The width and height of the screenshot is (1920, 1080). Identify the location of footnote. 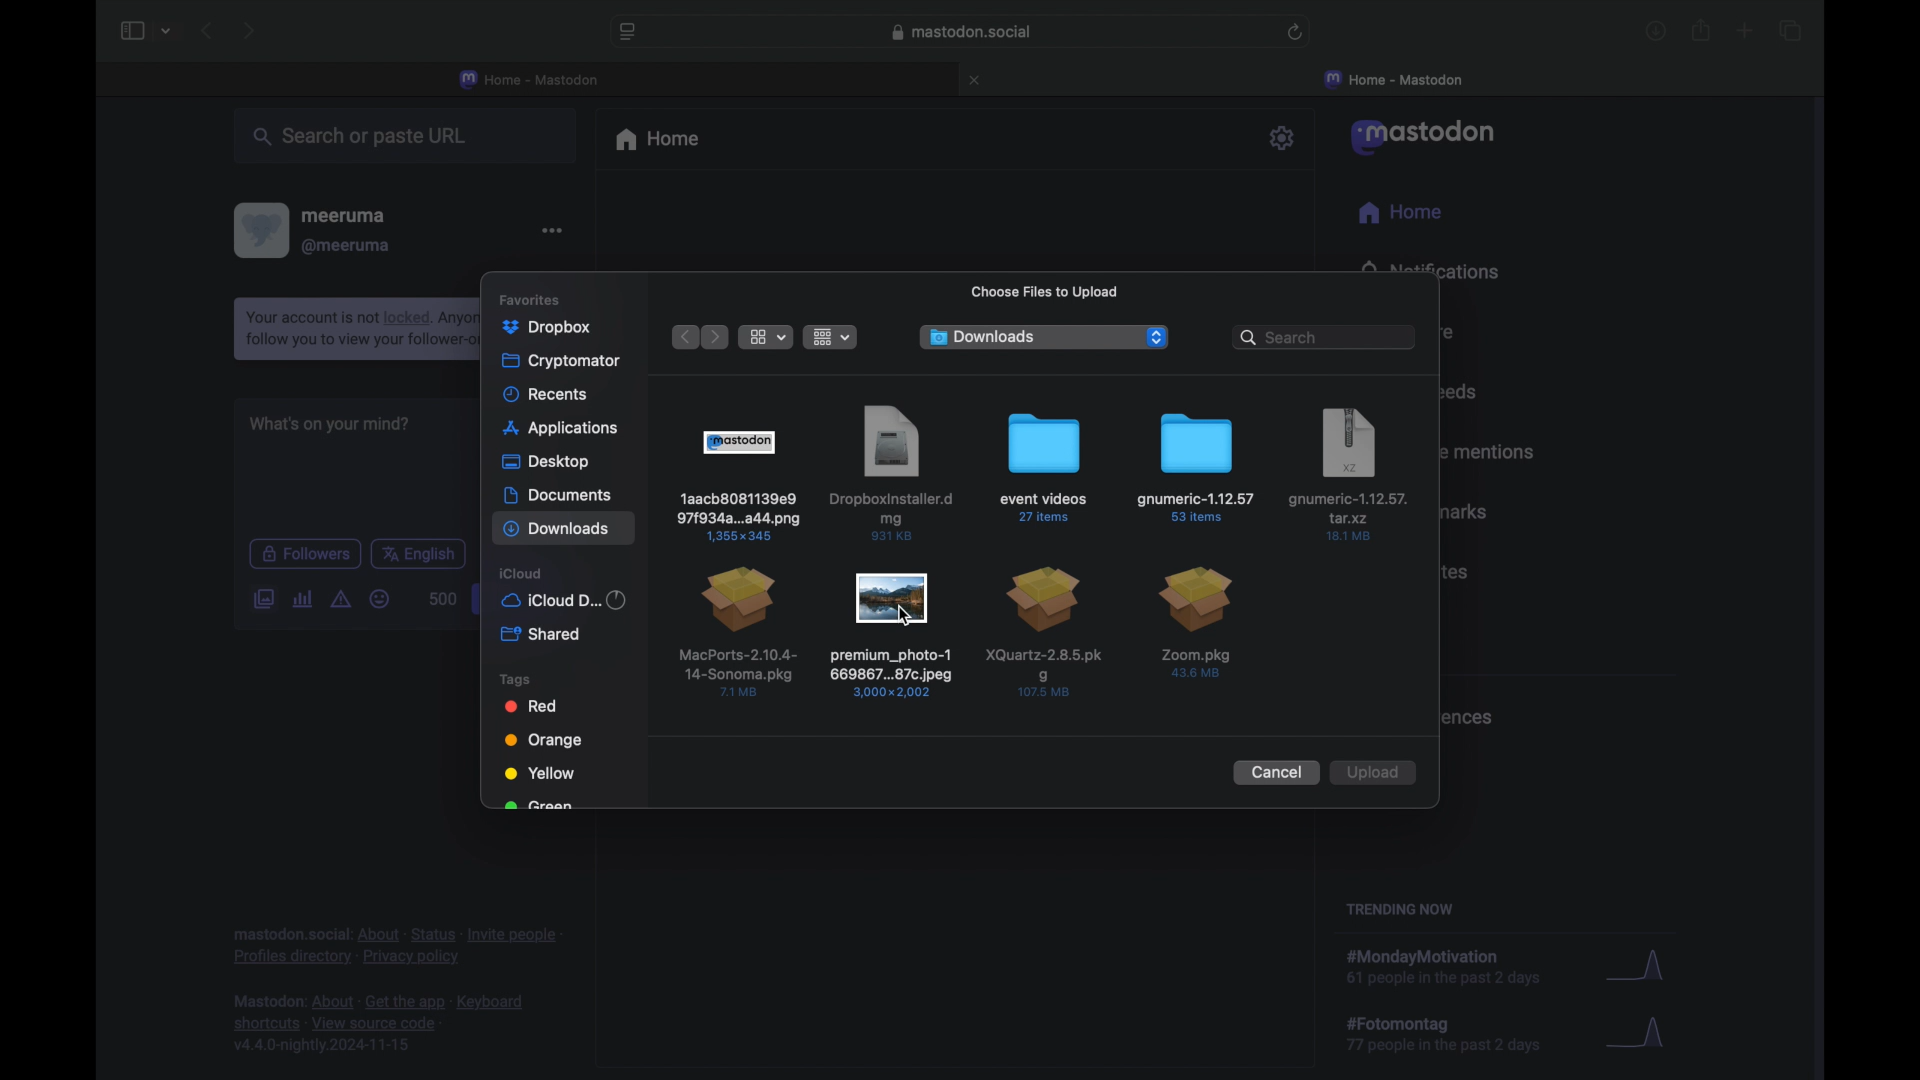
(395, 946).